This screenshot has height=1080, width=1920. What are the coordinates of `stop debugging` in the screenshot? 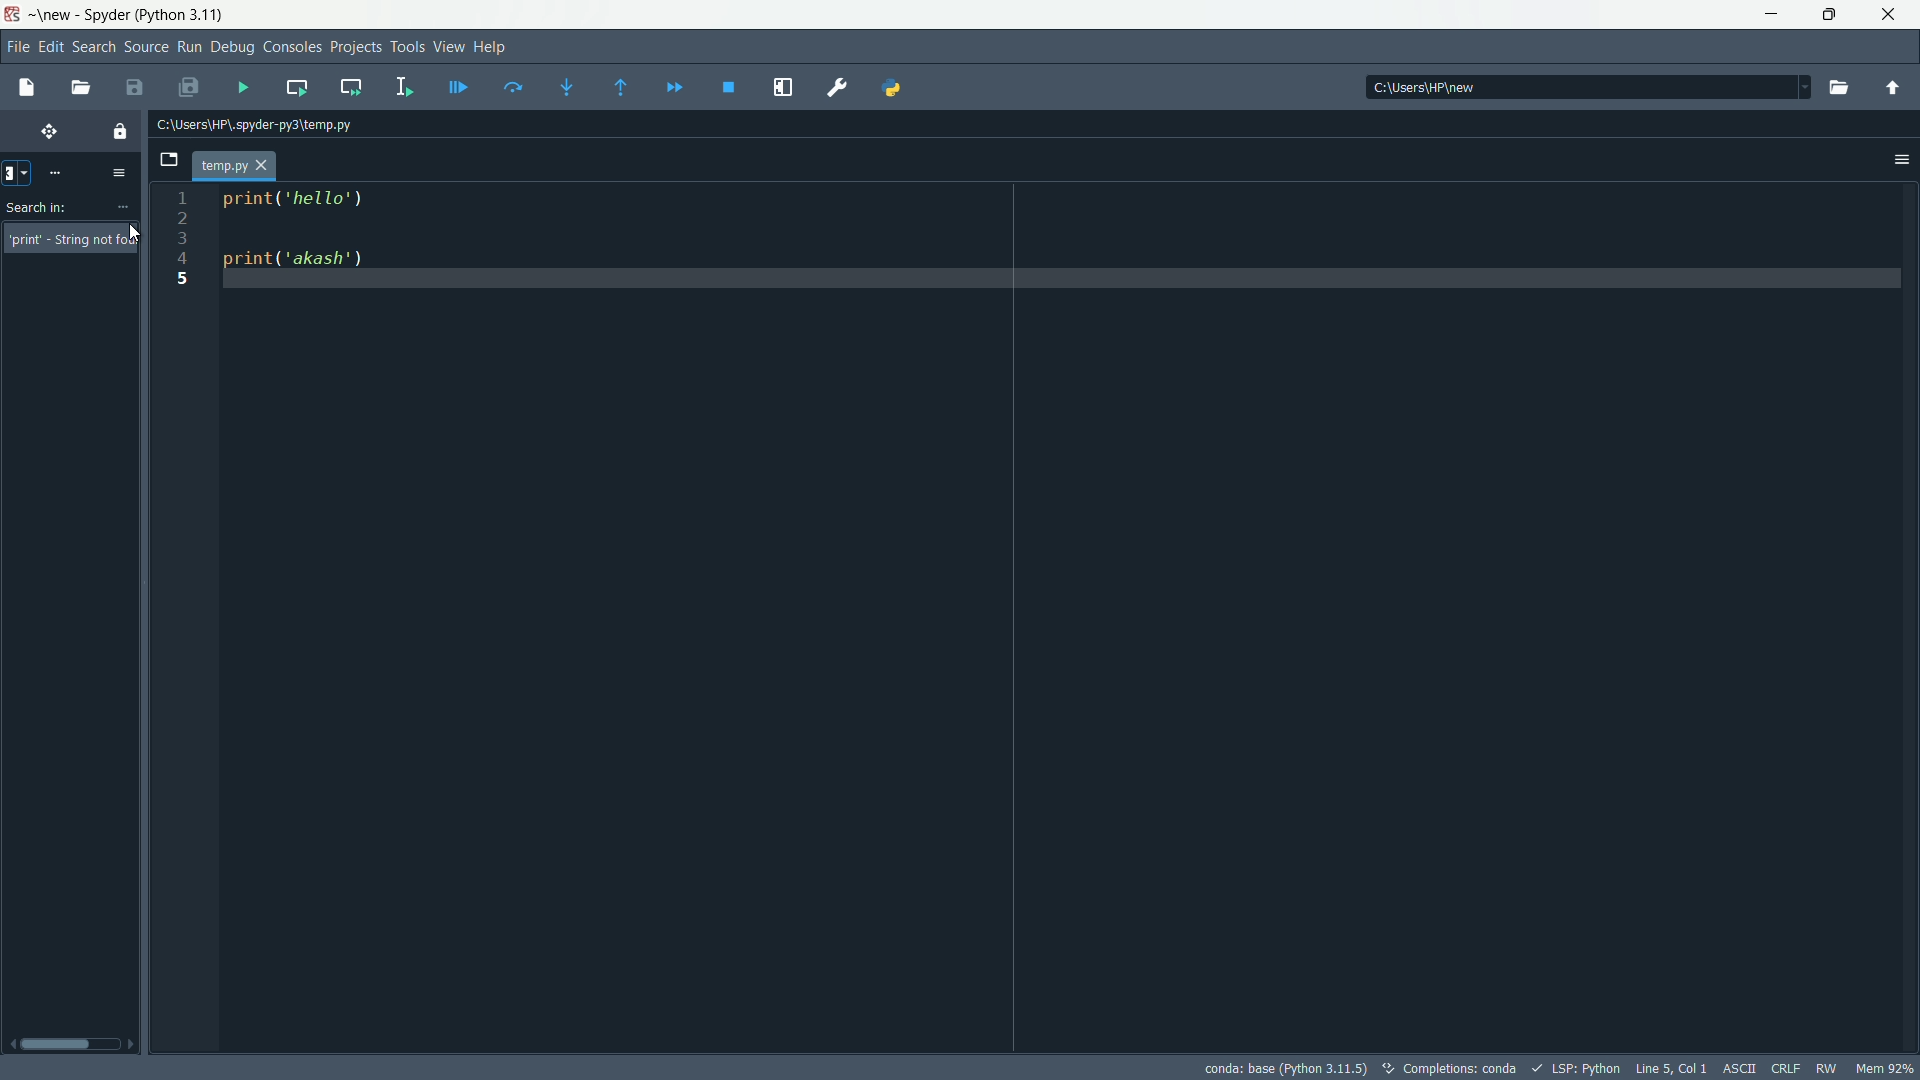 It's located at (726, 86).